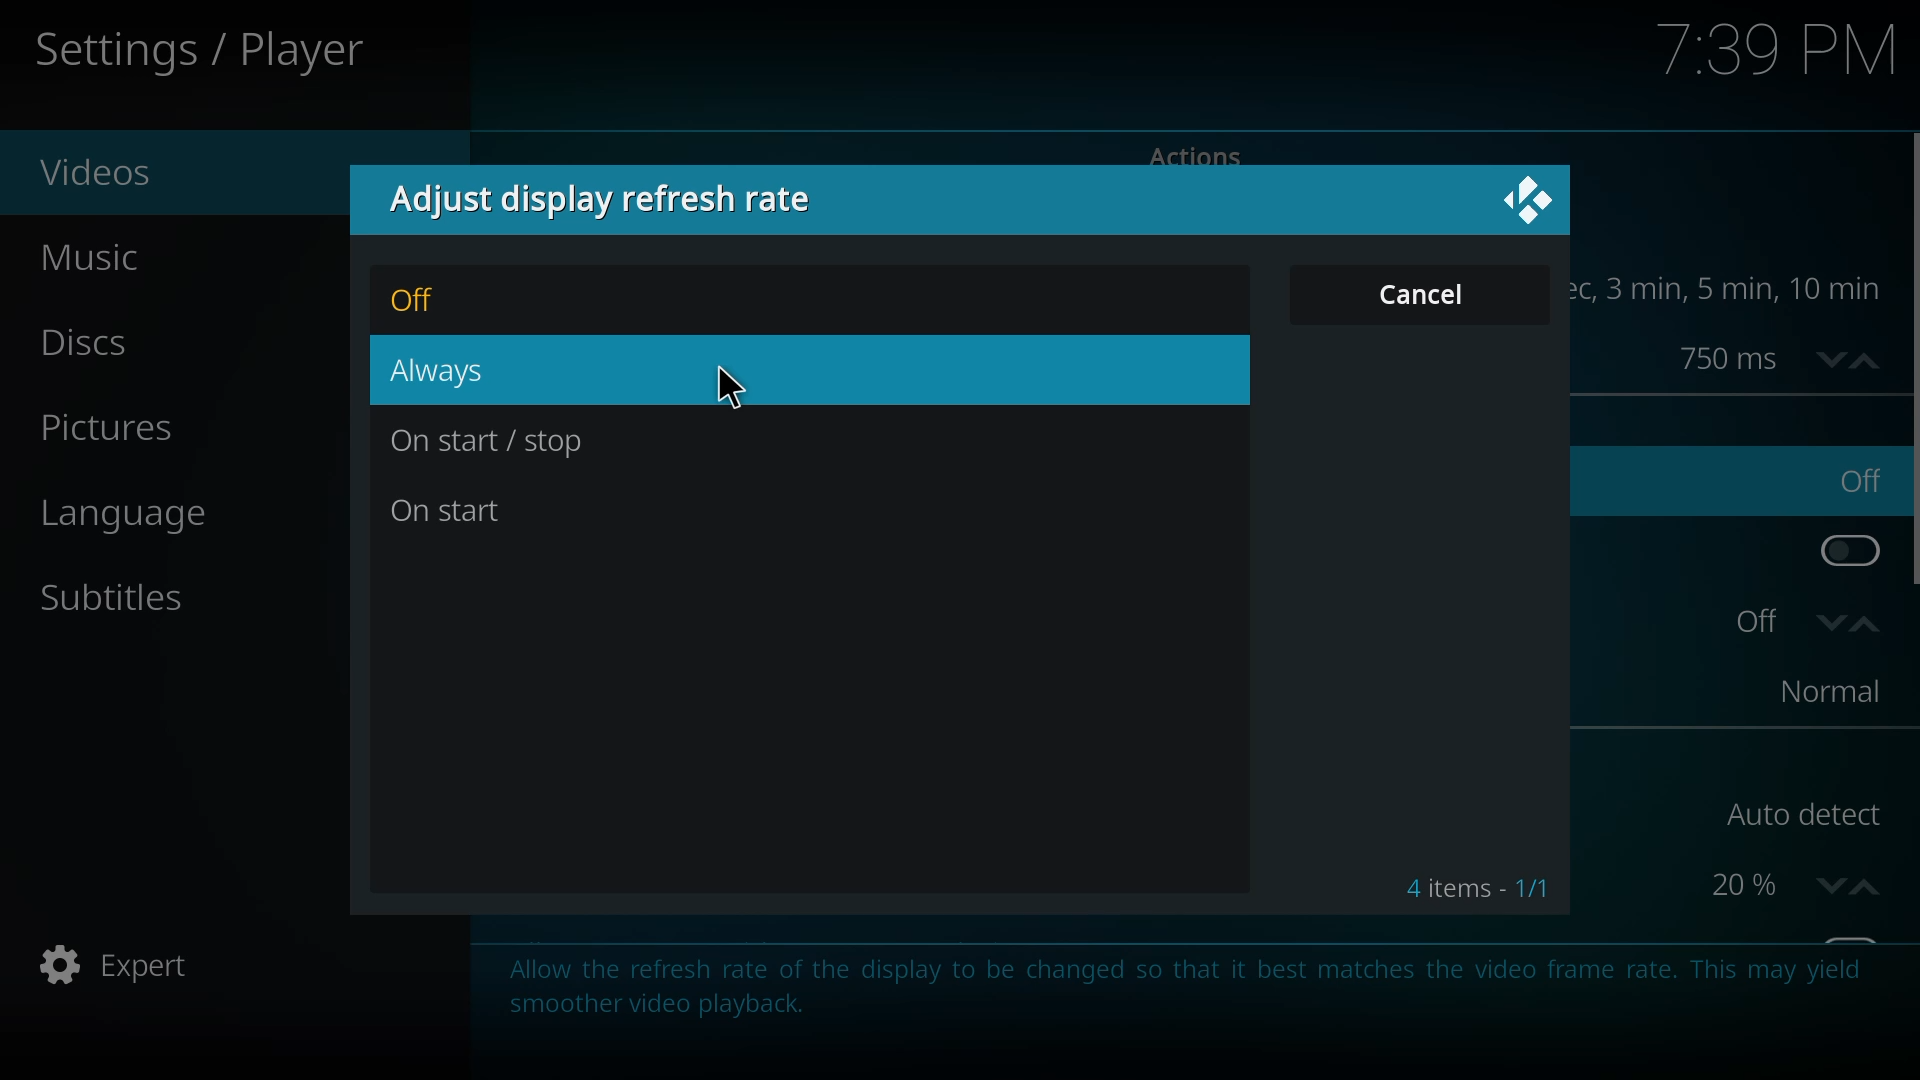 The image size is (1920, 1080). I want to click on enable, so click(1844, 546).